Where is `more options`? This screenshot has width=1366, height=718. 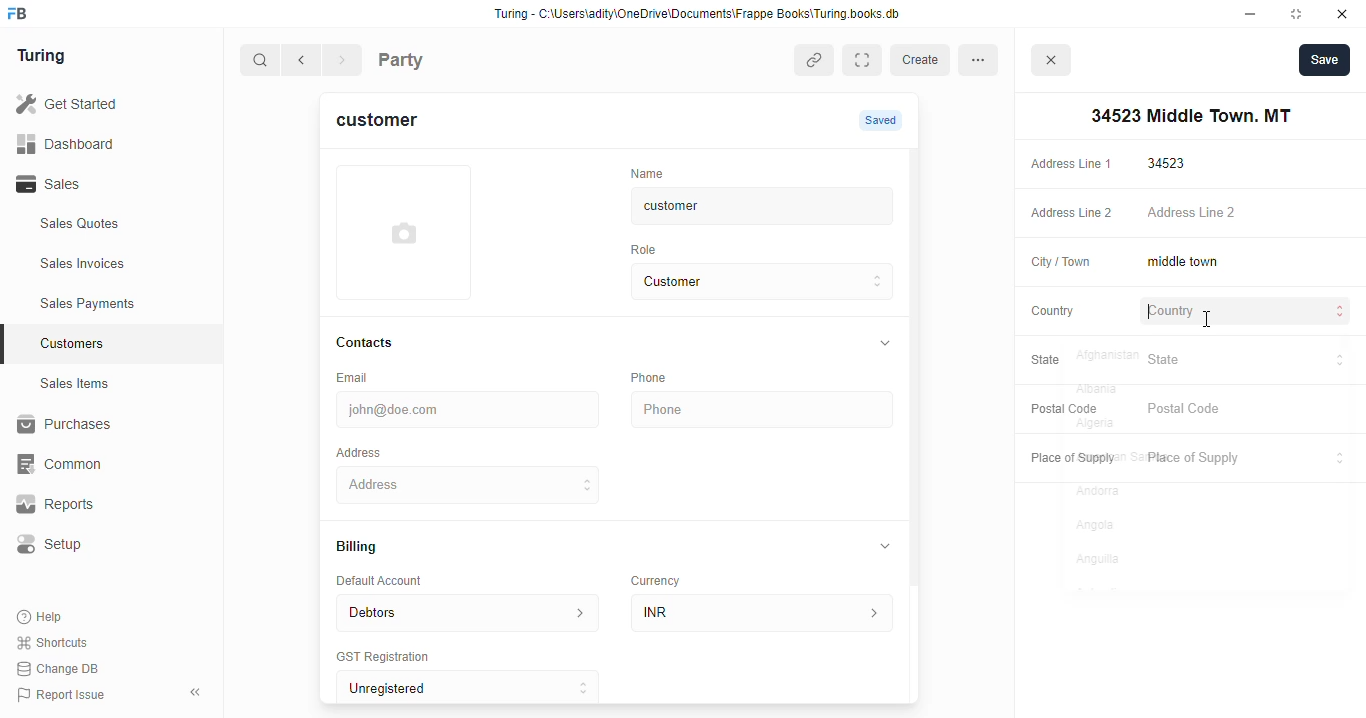 more options is located at coordinates (984, 59).